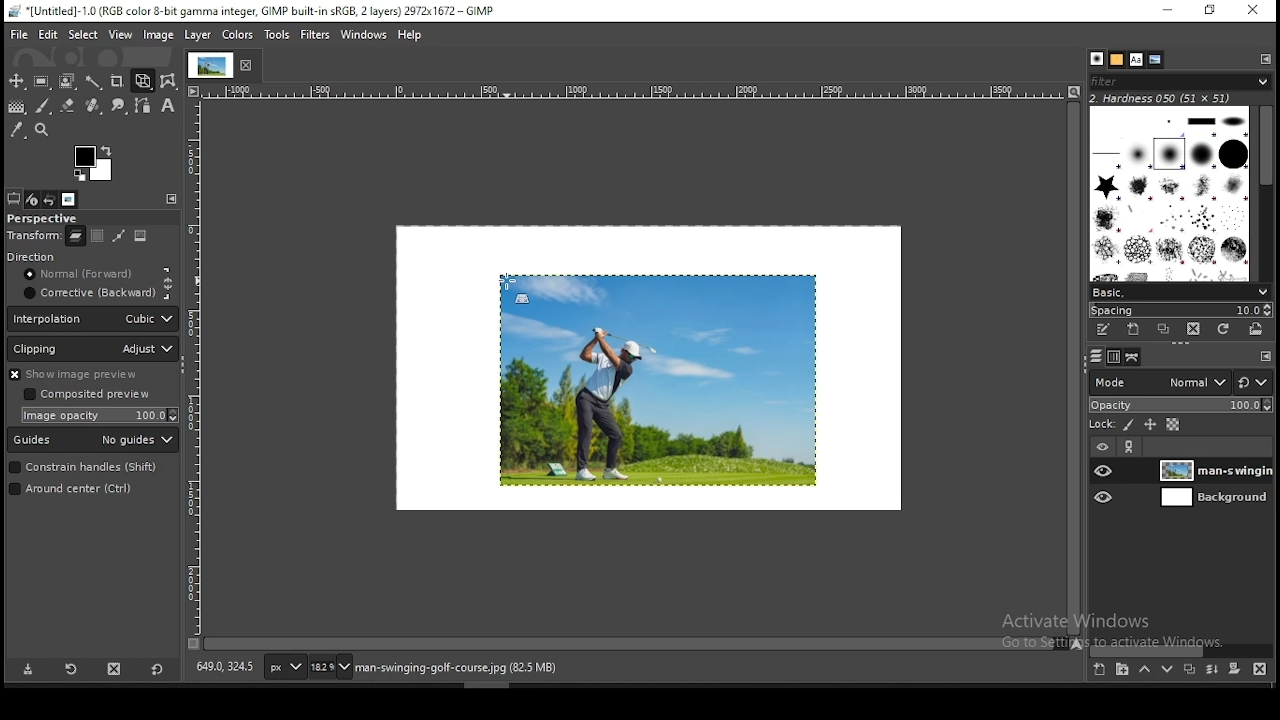 This screenshot has height=720, width=1280. I want to click on new layer group, so click(1119, 670).